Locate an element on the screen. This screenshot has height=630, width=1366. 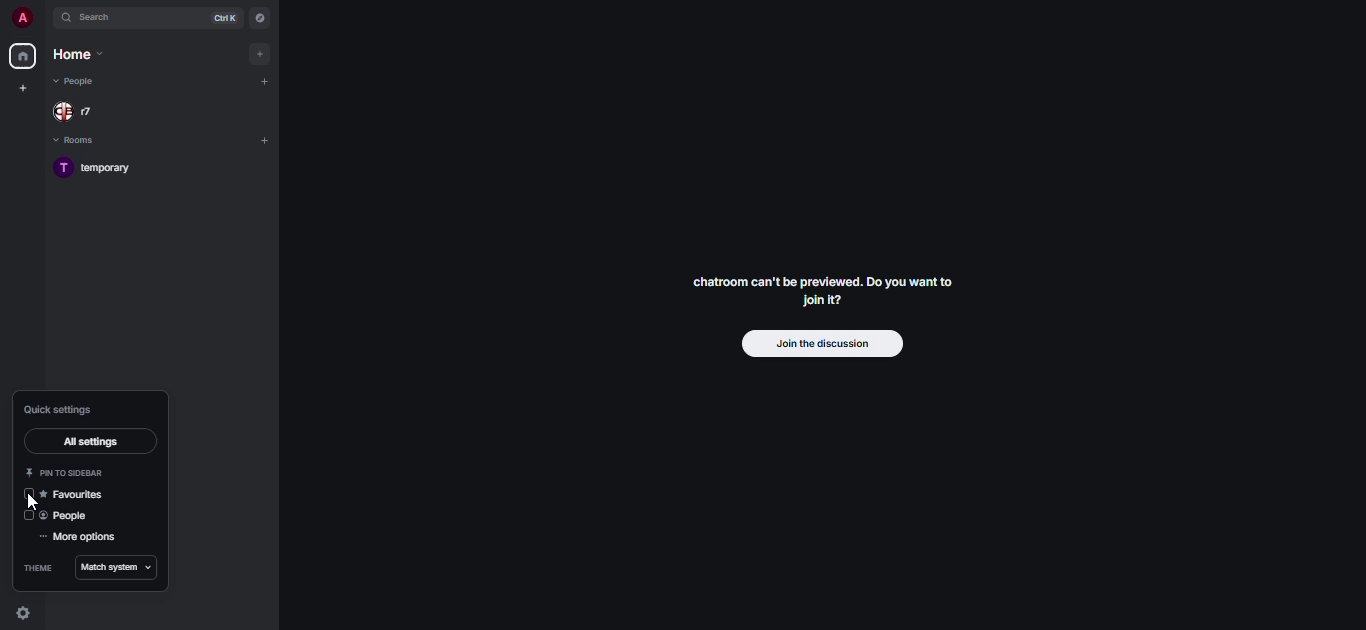
add is located at coordinates (270, 141).